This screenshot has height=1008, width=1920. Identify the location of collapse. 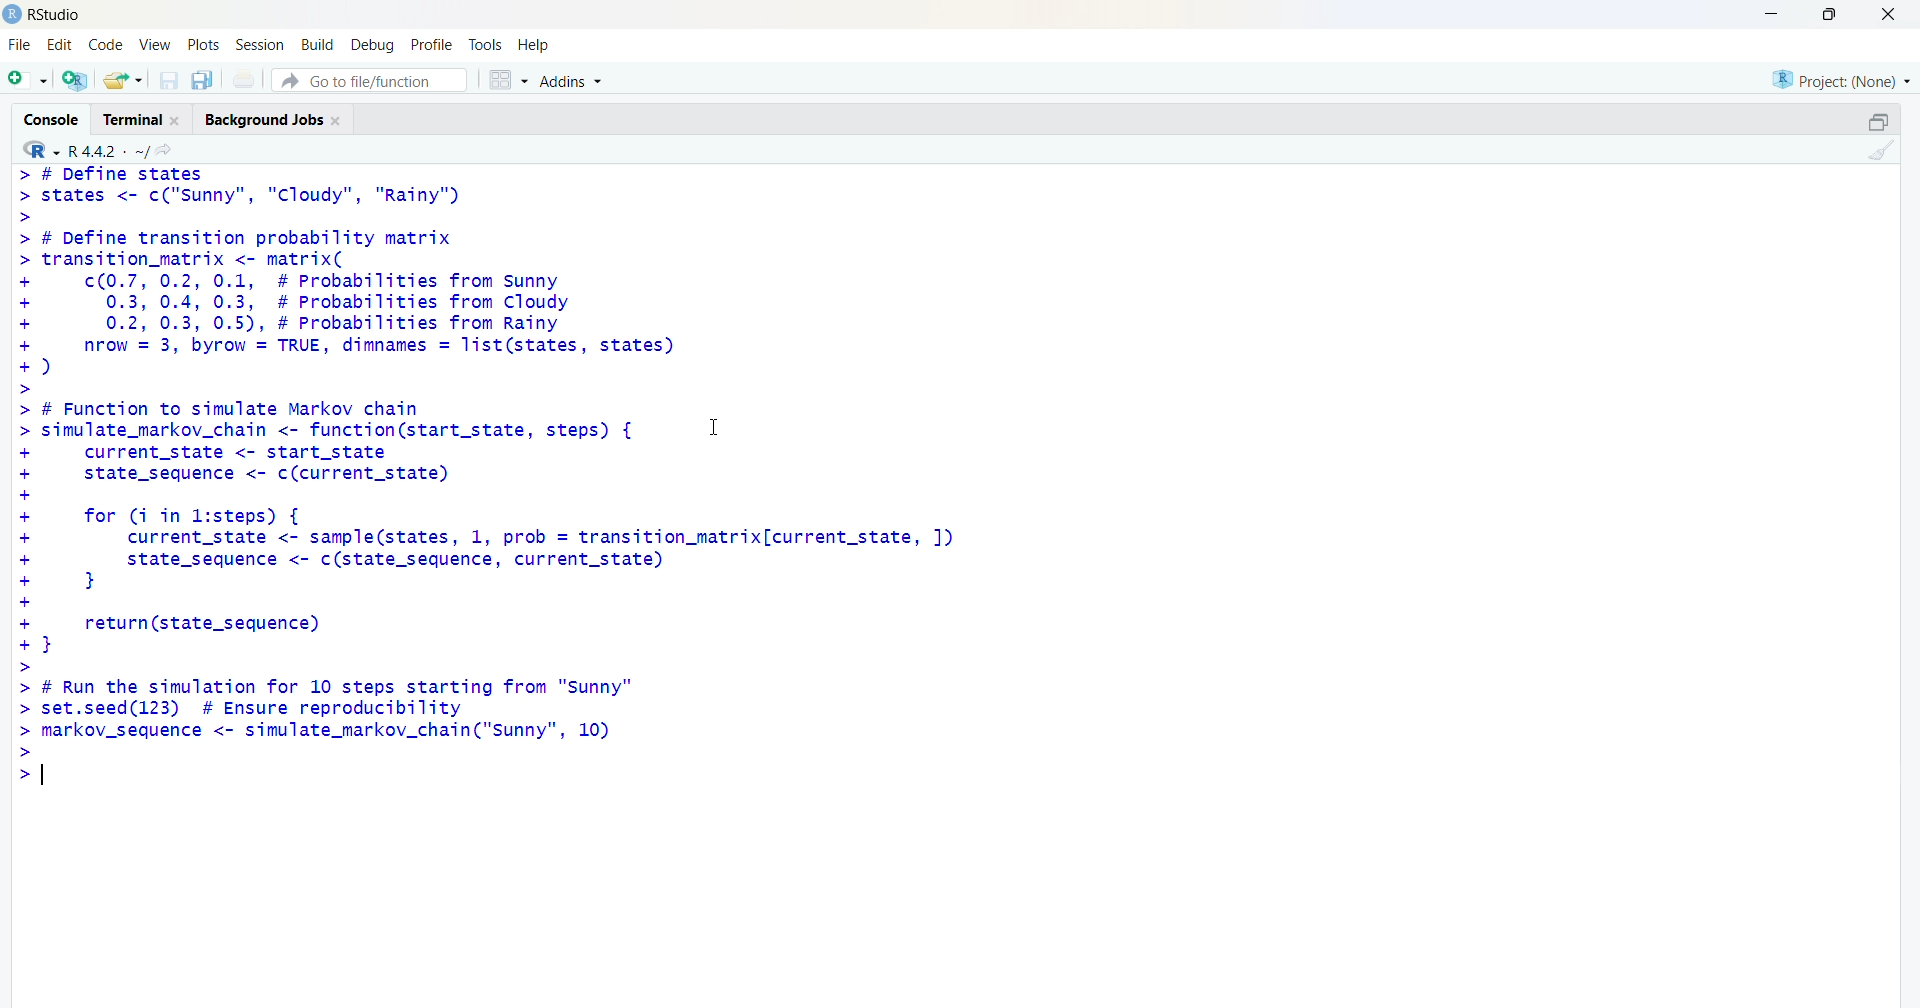
(1877, 122).